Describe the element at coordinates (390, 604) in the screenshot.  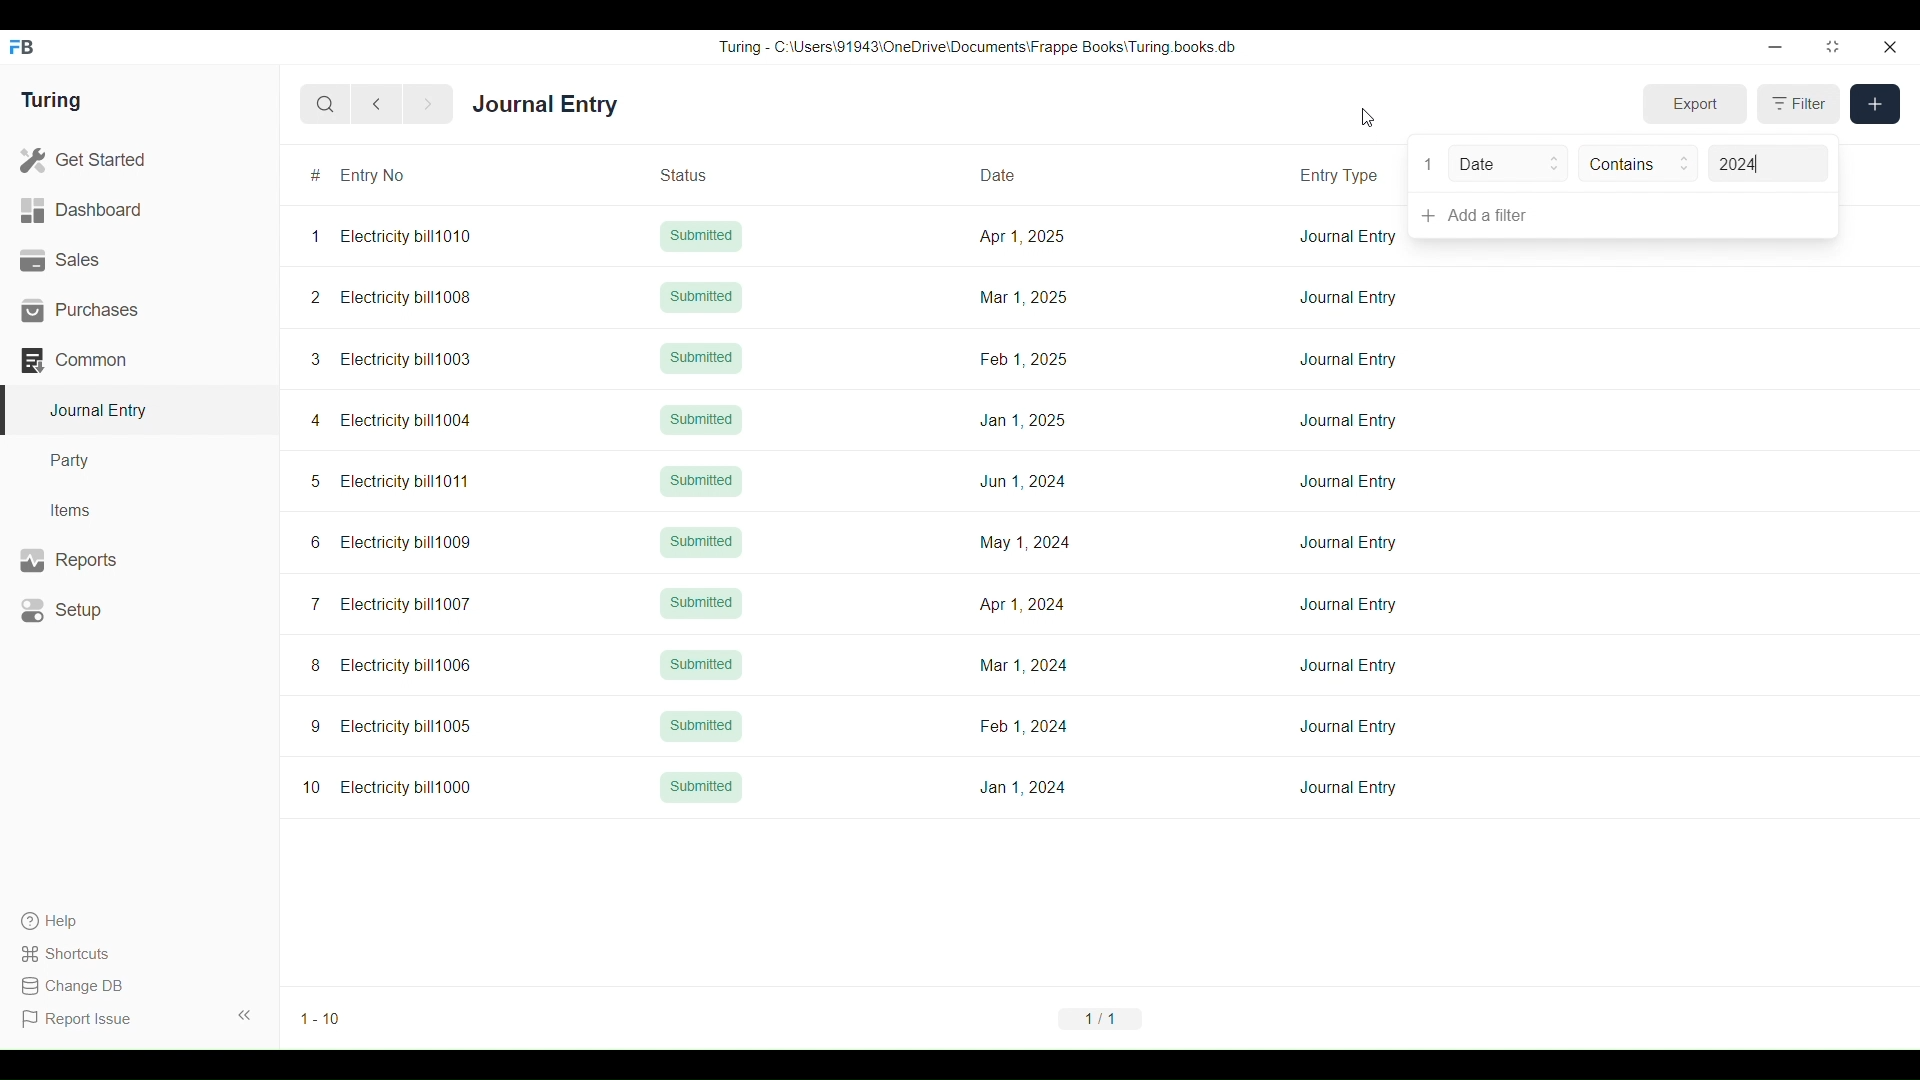
I see `7 Electricity bill1007` at that location.